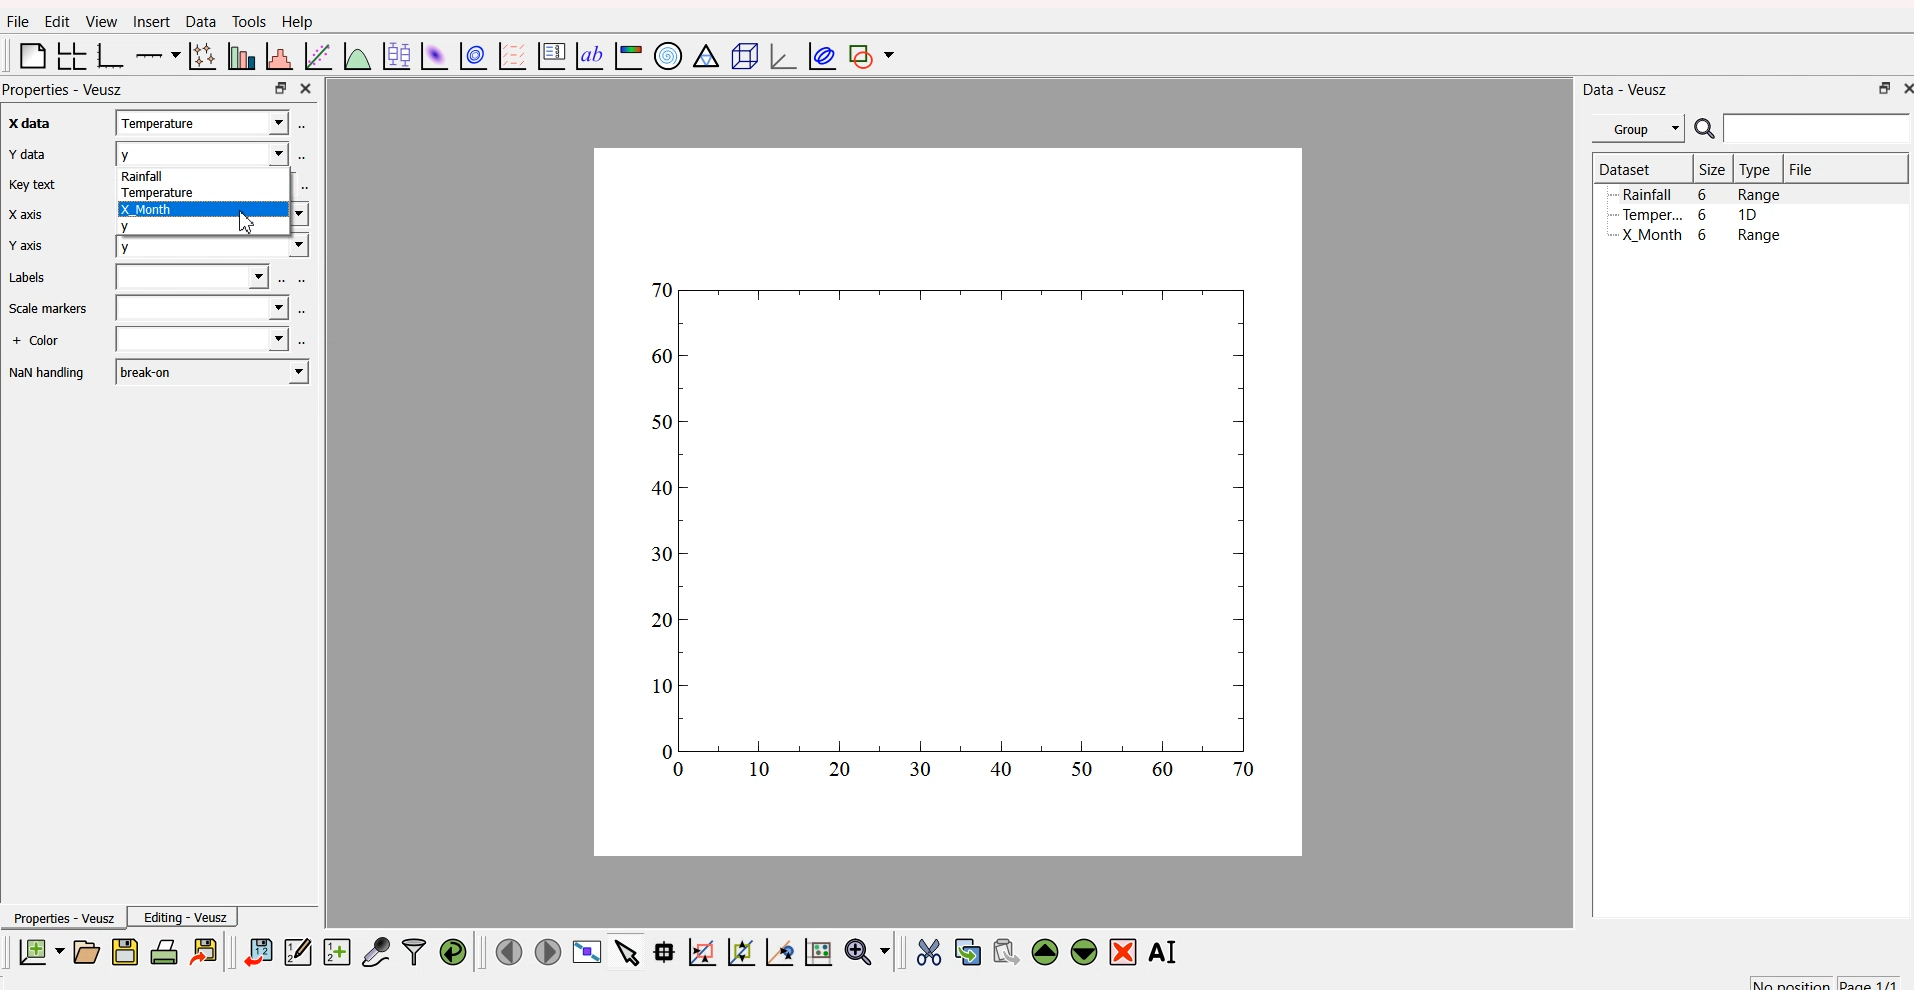  What do you see at coordinates (212, 370) in the screenshot?
I see `break-on` at bounding box center [212, 370].